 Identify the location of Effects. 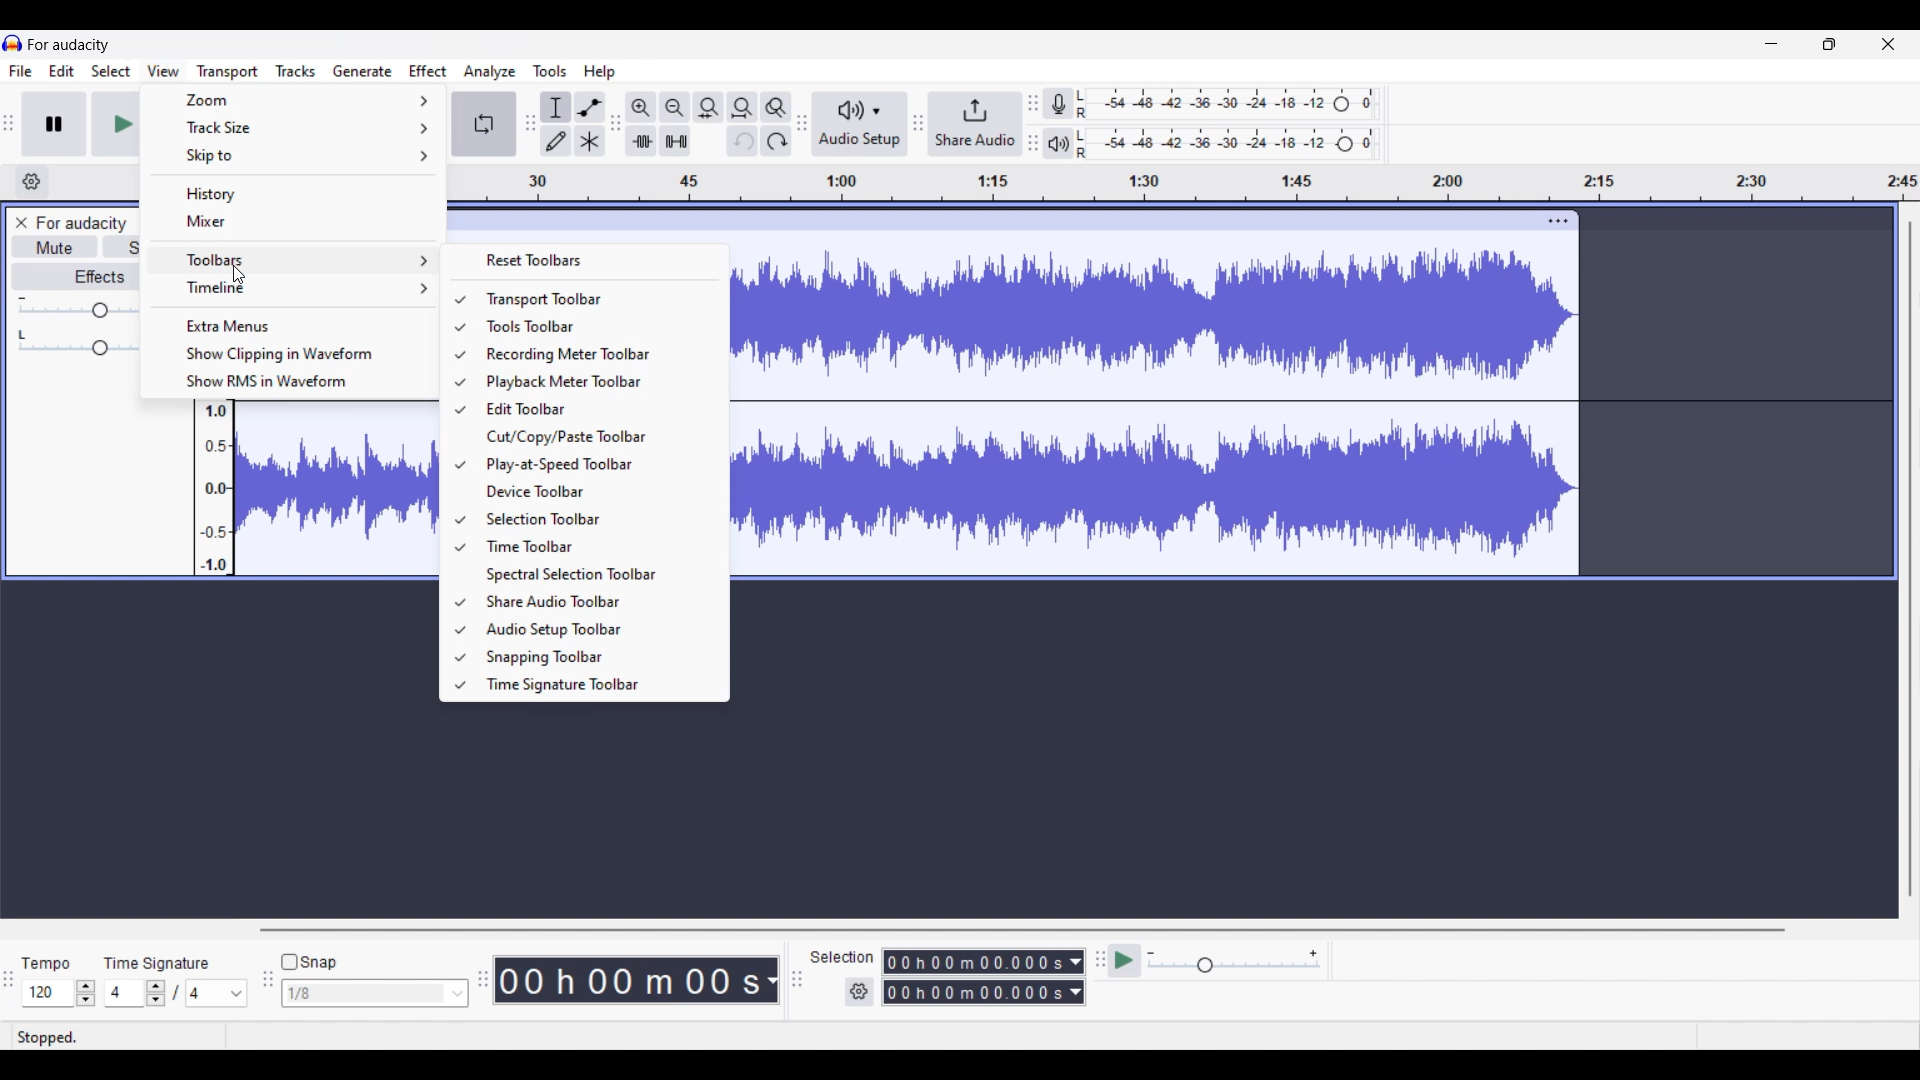
(74, 276).